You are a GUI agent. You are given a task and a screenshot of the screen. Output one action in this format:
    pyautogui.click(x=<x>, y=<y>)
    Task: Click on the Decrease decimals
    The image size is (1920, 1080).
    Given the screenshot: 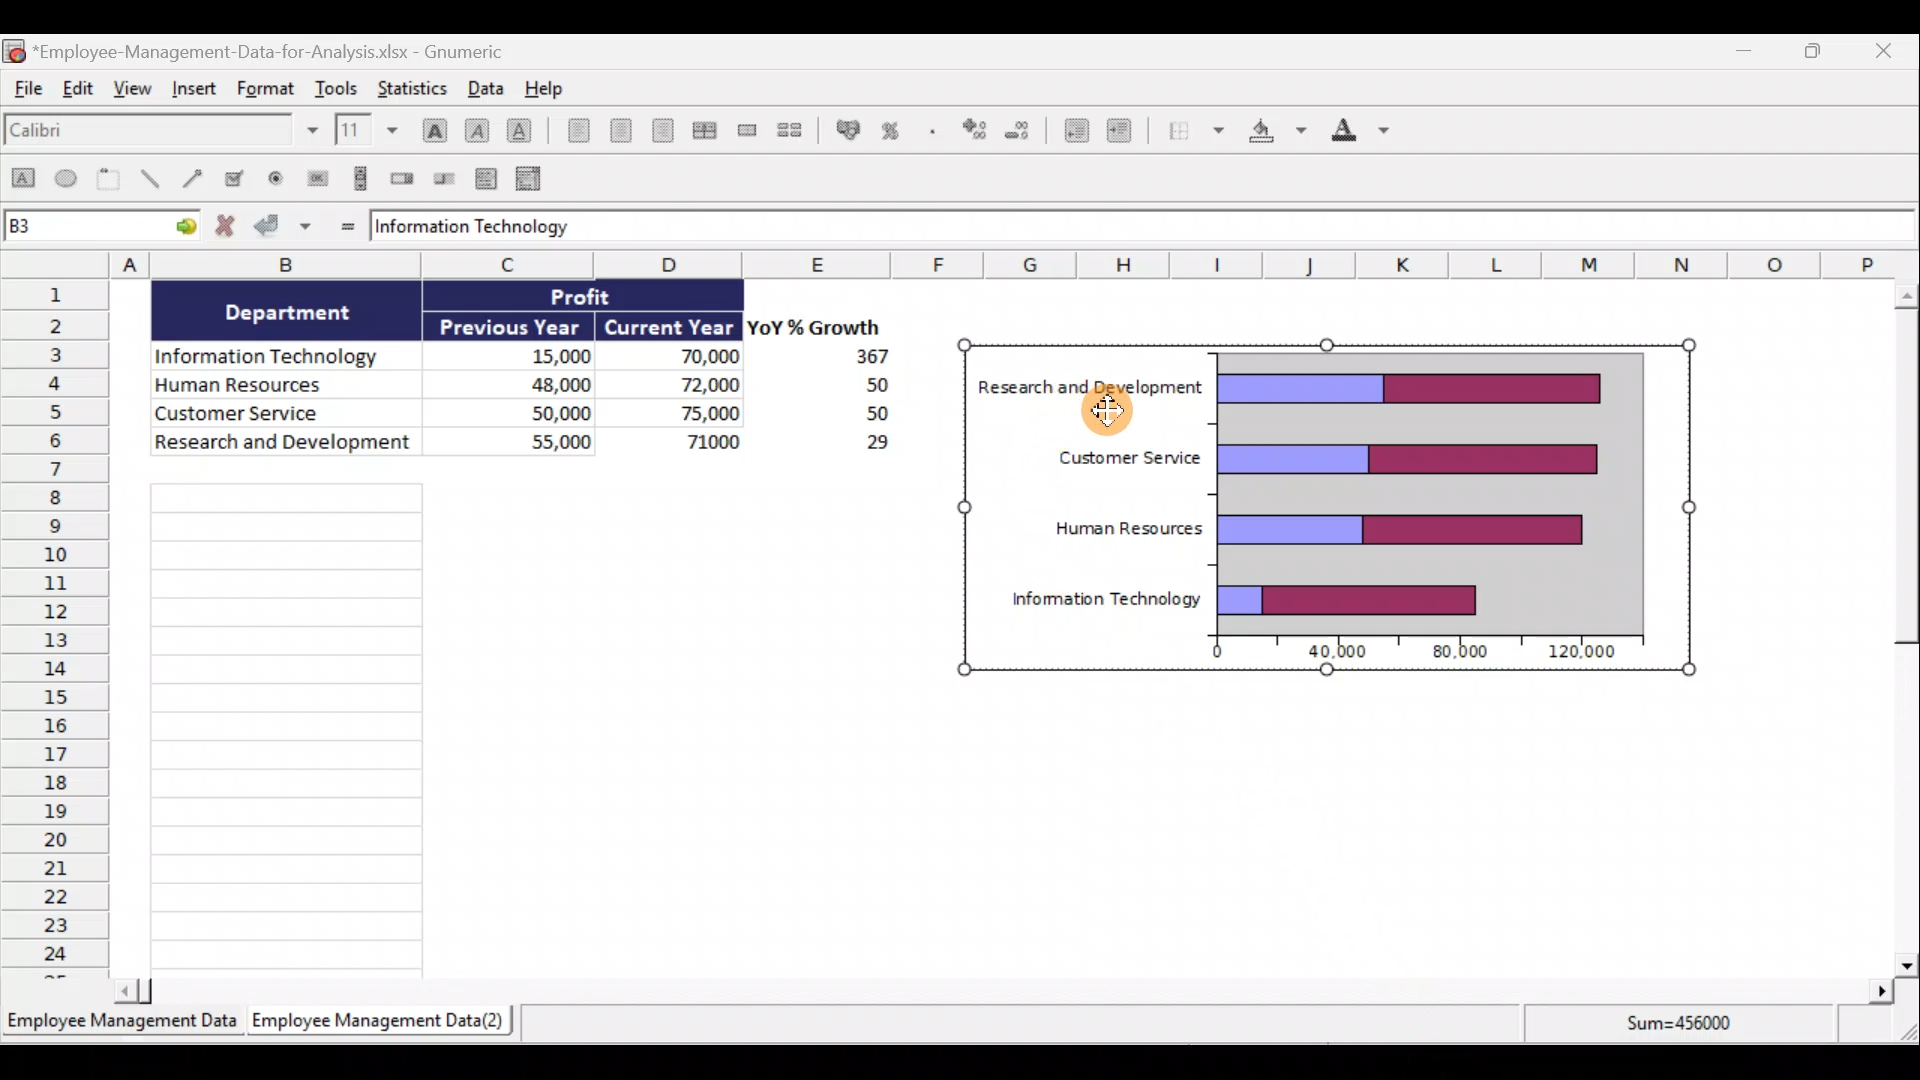 What is the action you would take?
    pyautogui.click(x=1023, y=136)
    